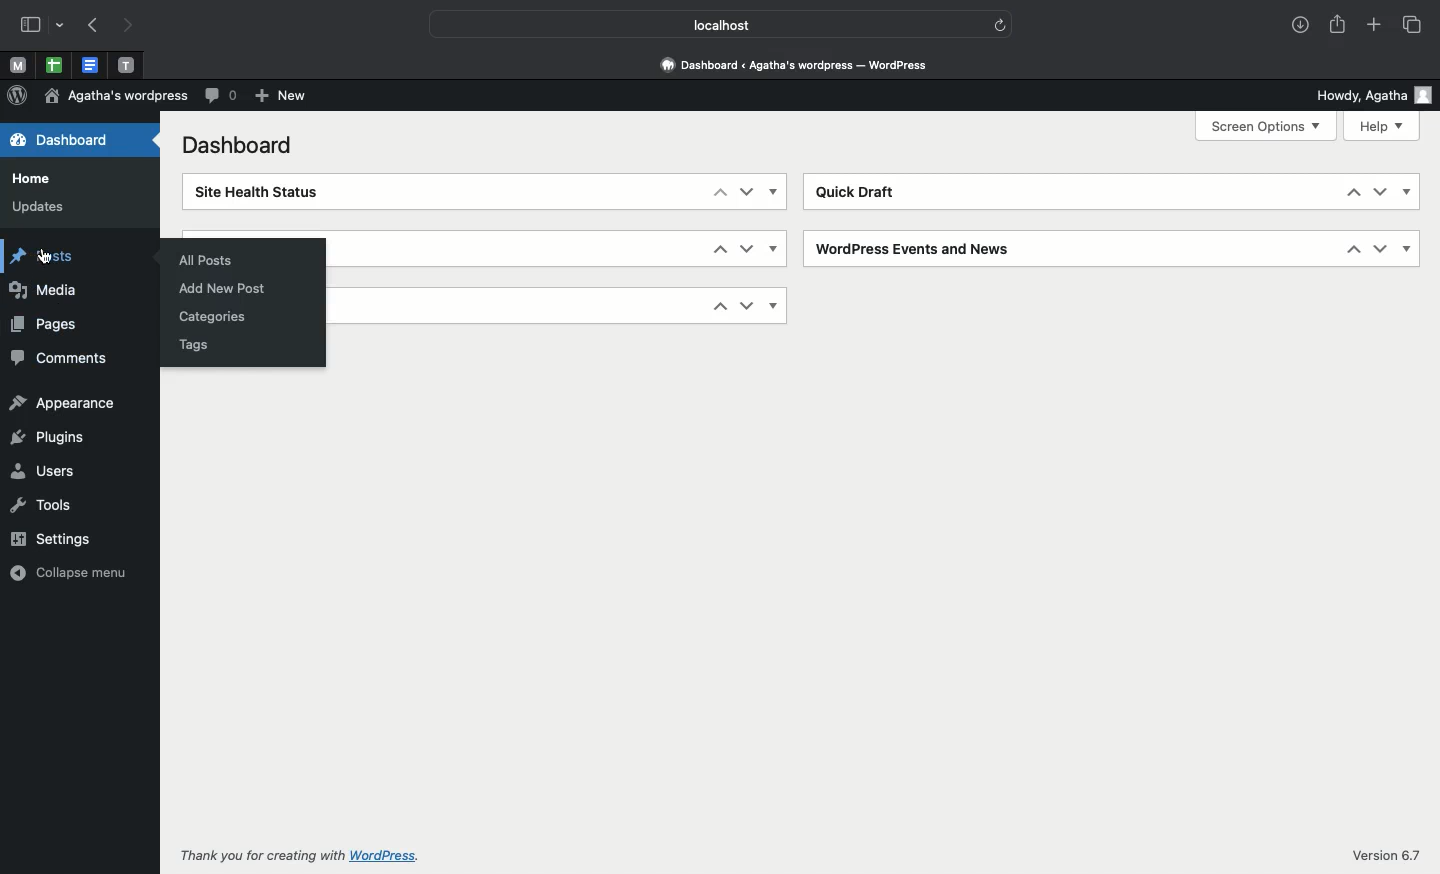 The height and width of the screenshot is (874, 1440). I want to click on Comments, so click(219, 97).